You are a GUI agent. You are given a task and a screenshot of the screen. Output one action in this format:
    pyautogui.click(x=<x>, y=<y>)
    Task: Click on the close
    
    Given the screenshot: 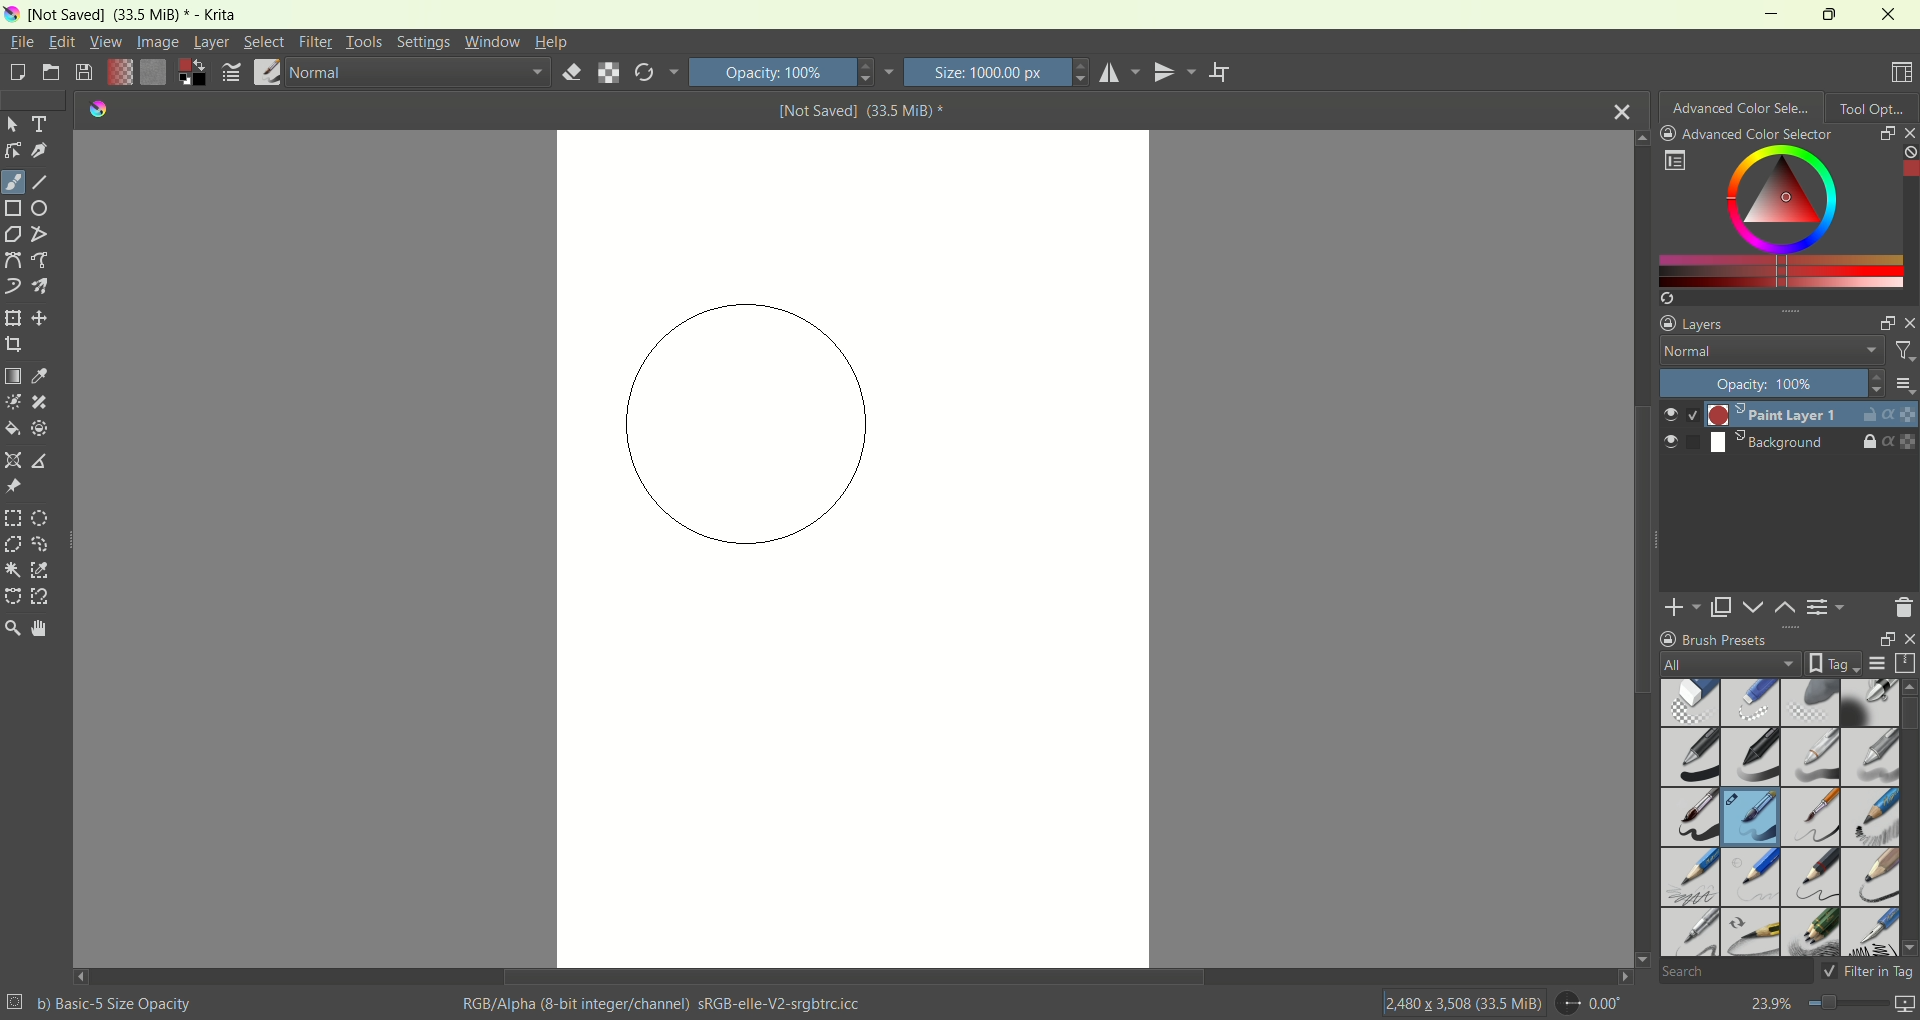 What is the action you would take?
    pyautogui.click(x=1890, y=14)
    